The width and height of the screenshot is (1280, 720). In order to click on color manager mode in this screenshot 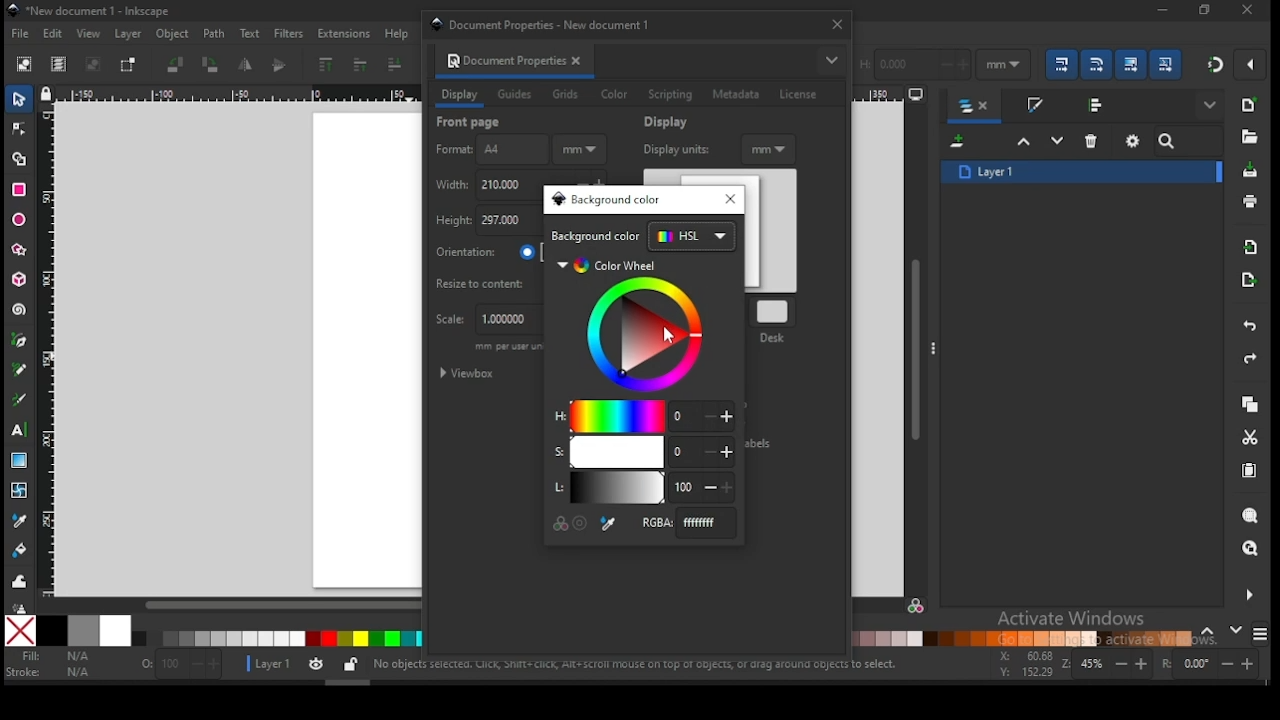, I will do `click(916, 609)`.